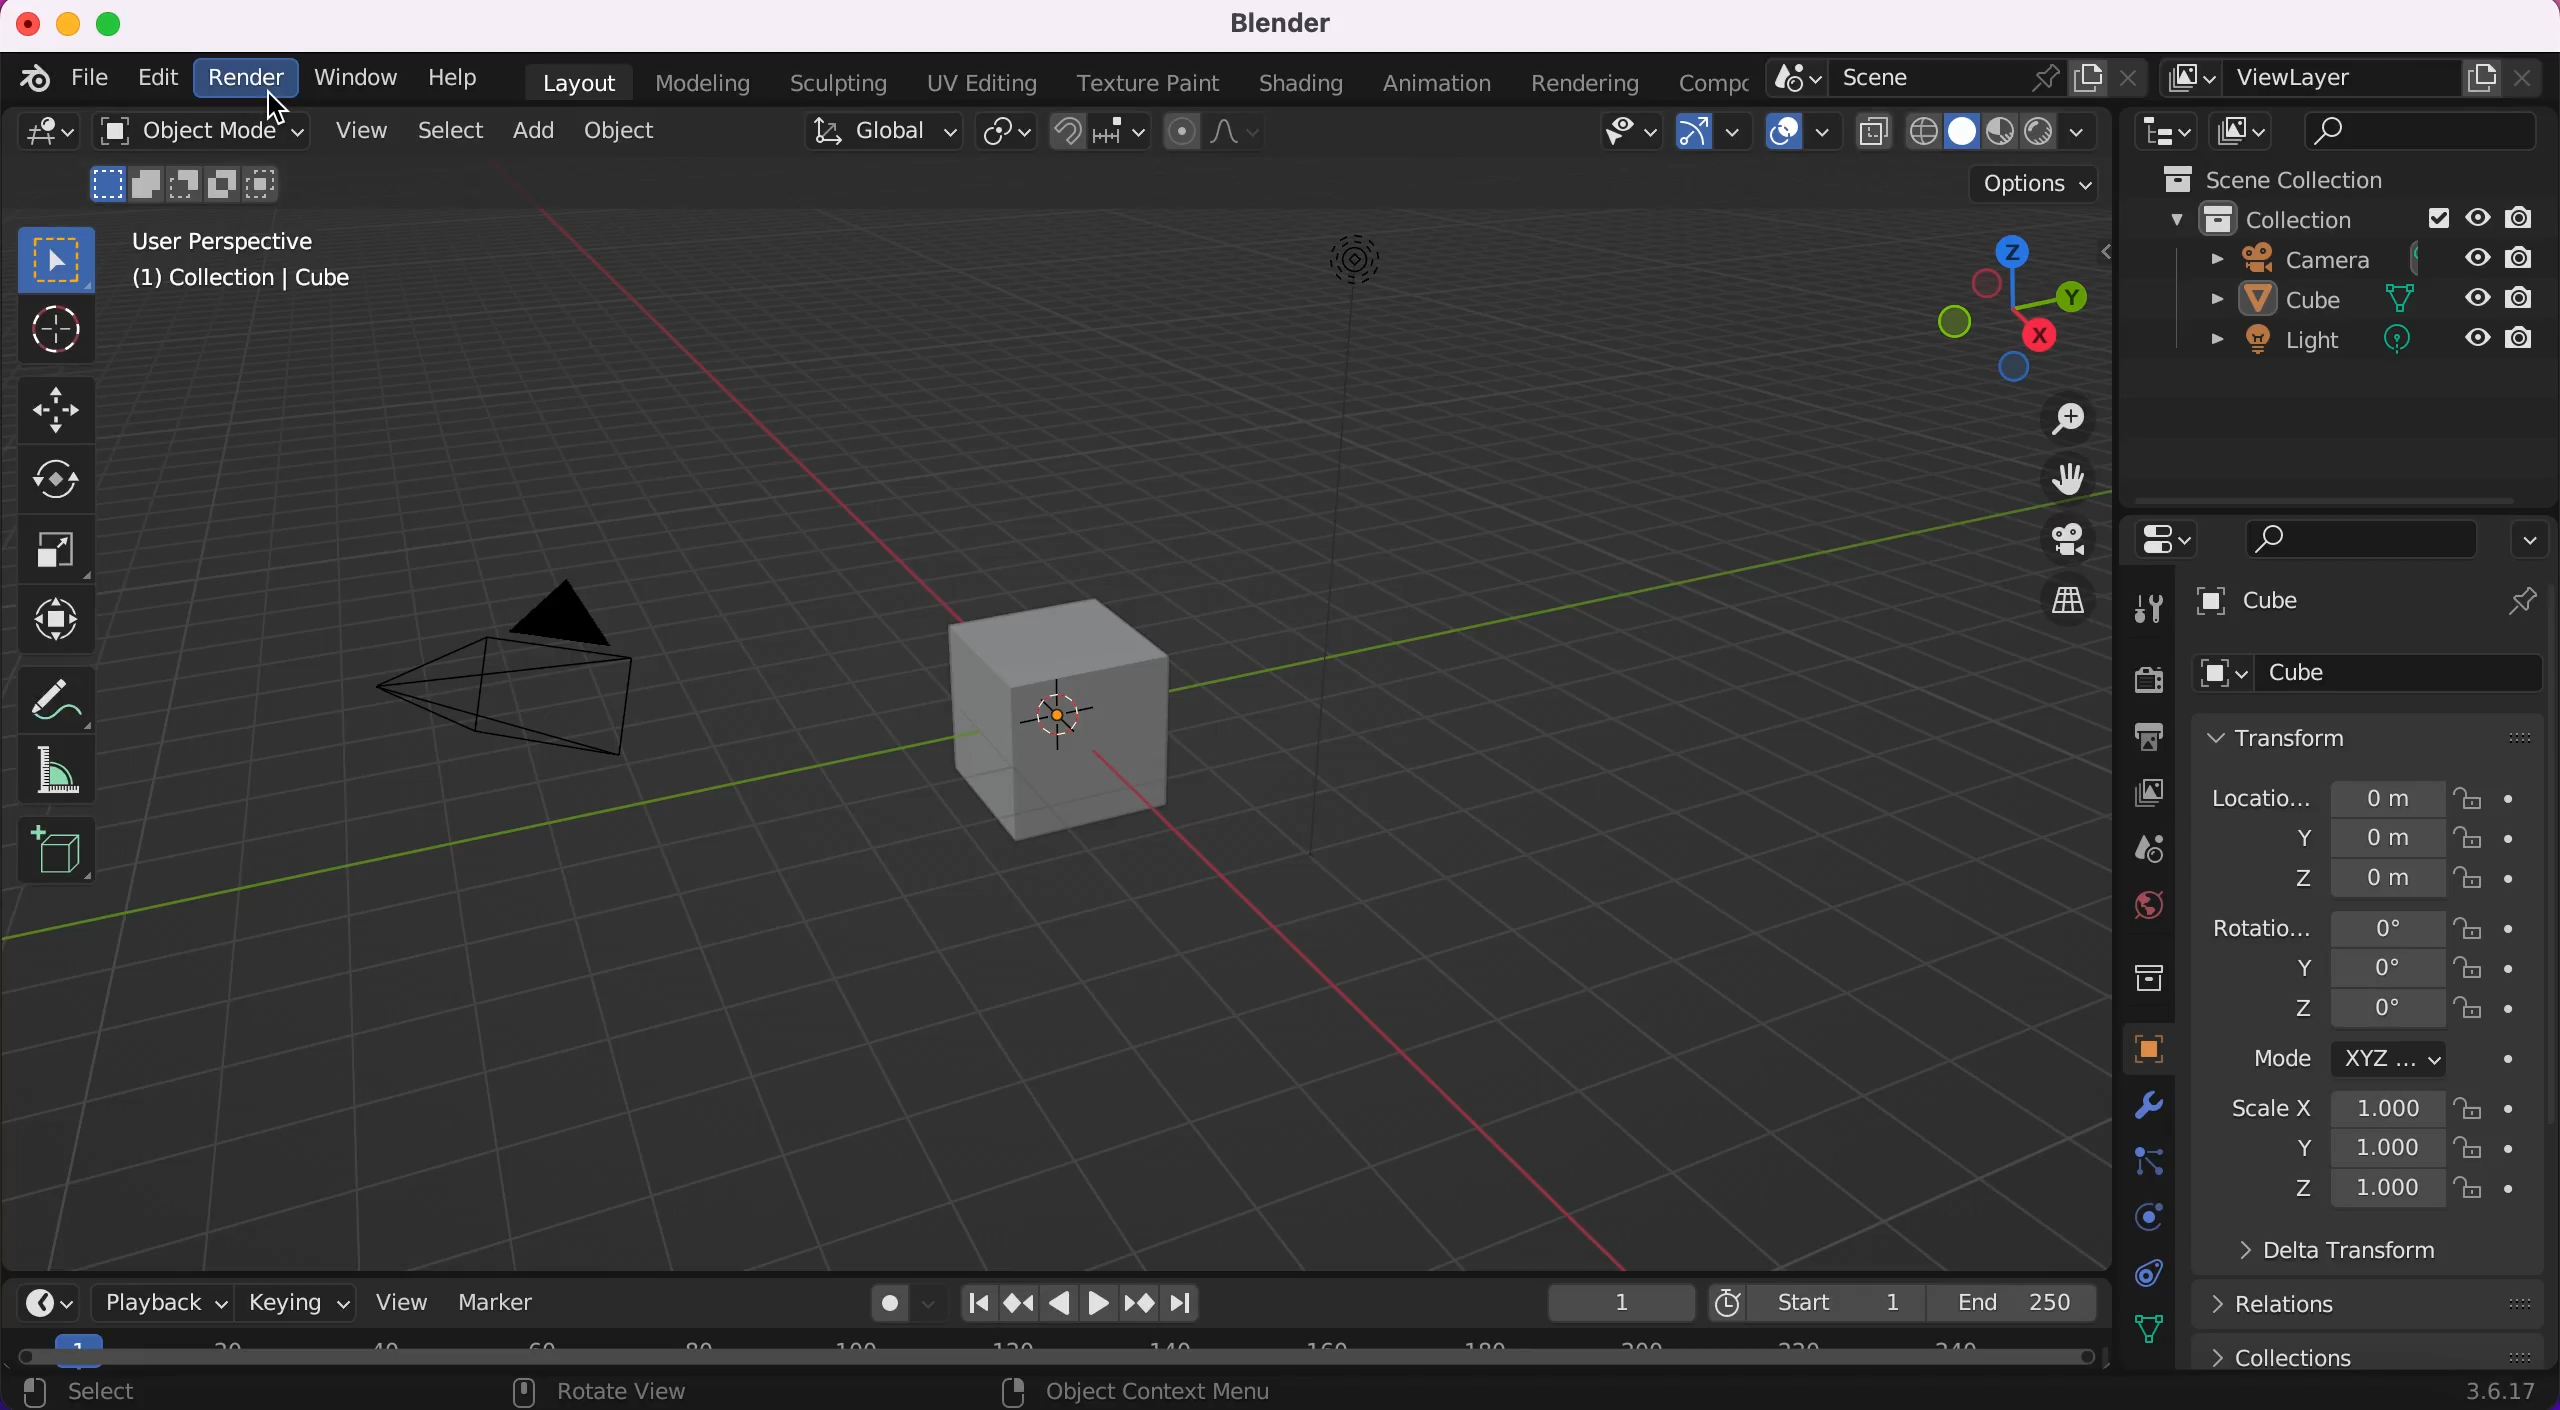 The image size is (2560, 1410). Describe the element at coordinates (1582, 84) in the screenshot. I see `rendering` at that location.